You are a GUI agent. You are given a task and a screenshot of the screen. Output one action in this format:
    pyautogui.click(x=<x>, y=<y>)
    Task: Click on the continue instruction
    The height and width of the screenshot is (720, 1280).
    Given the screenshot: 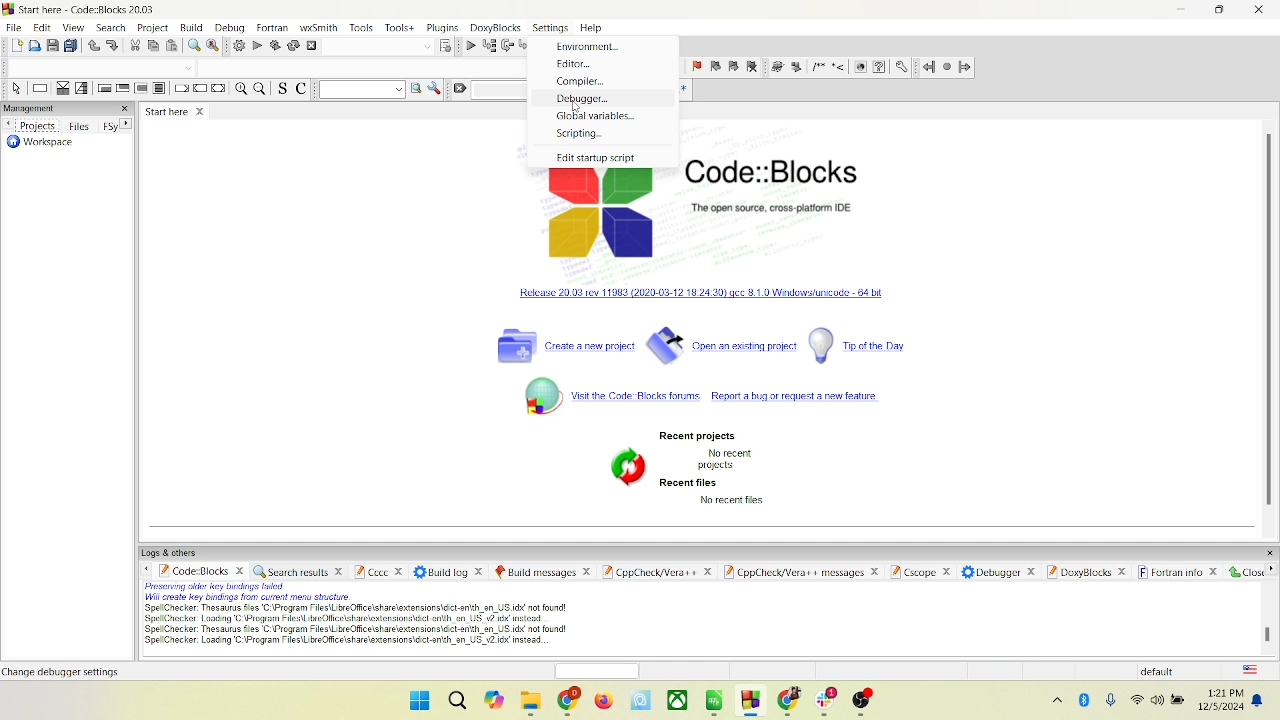 What is the action you would take?
    pyautogui.click(x=201, y=88)
    